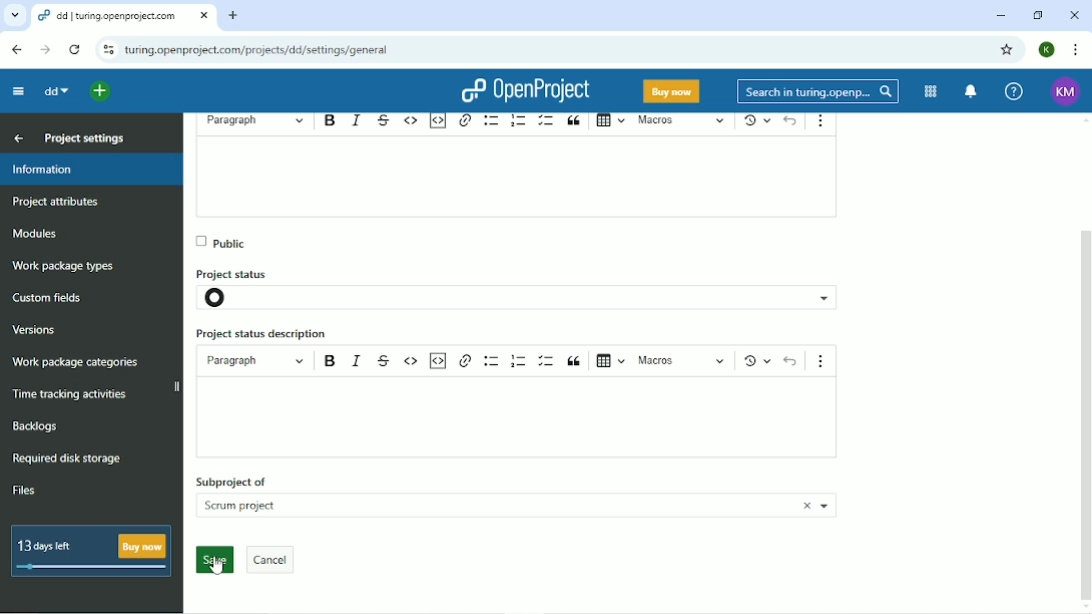  What do you see at coordinates (463, 507) in the screenshot?
I see `scrum project` at bounding box center [463, 507].